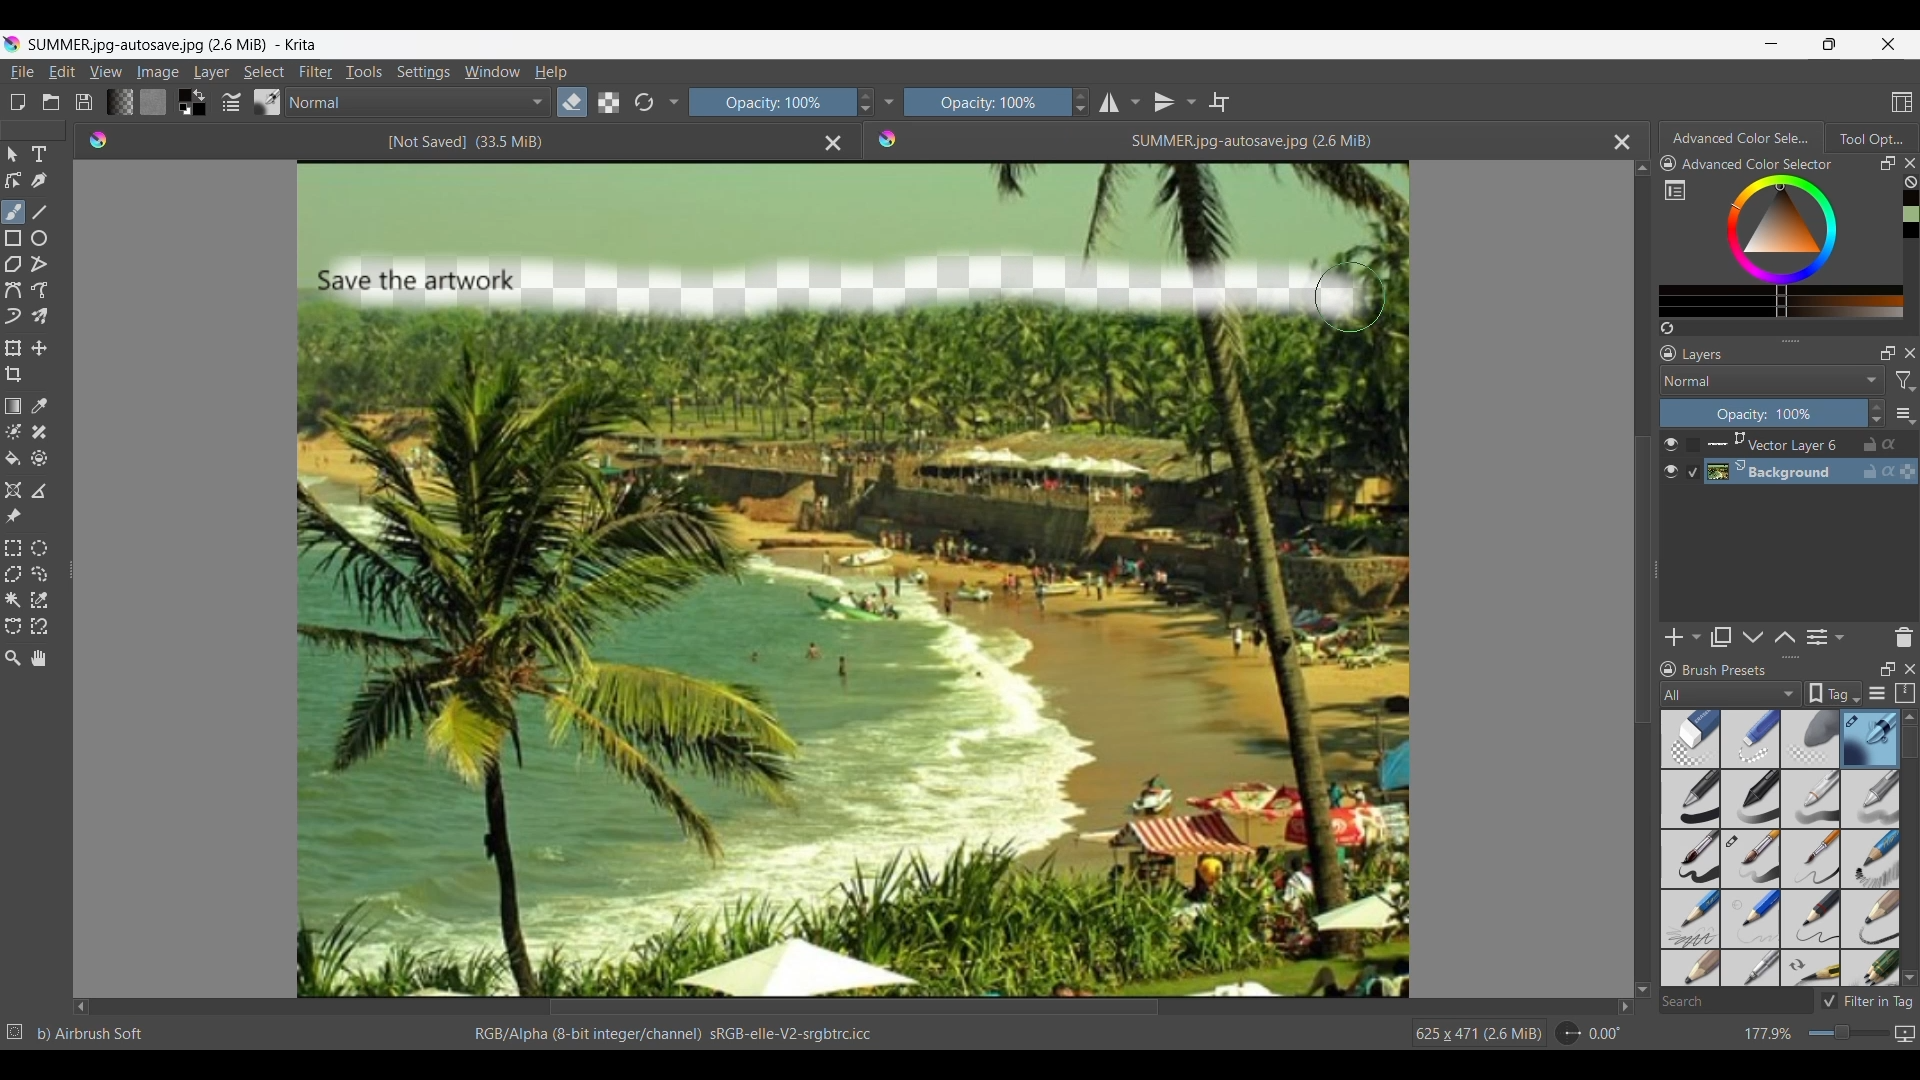 The image size is (1920, 1080). What do you see at coordinates (39, 600) in the screenshot?
I see `Similar color selection tool` at bounding box center [39, 600].